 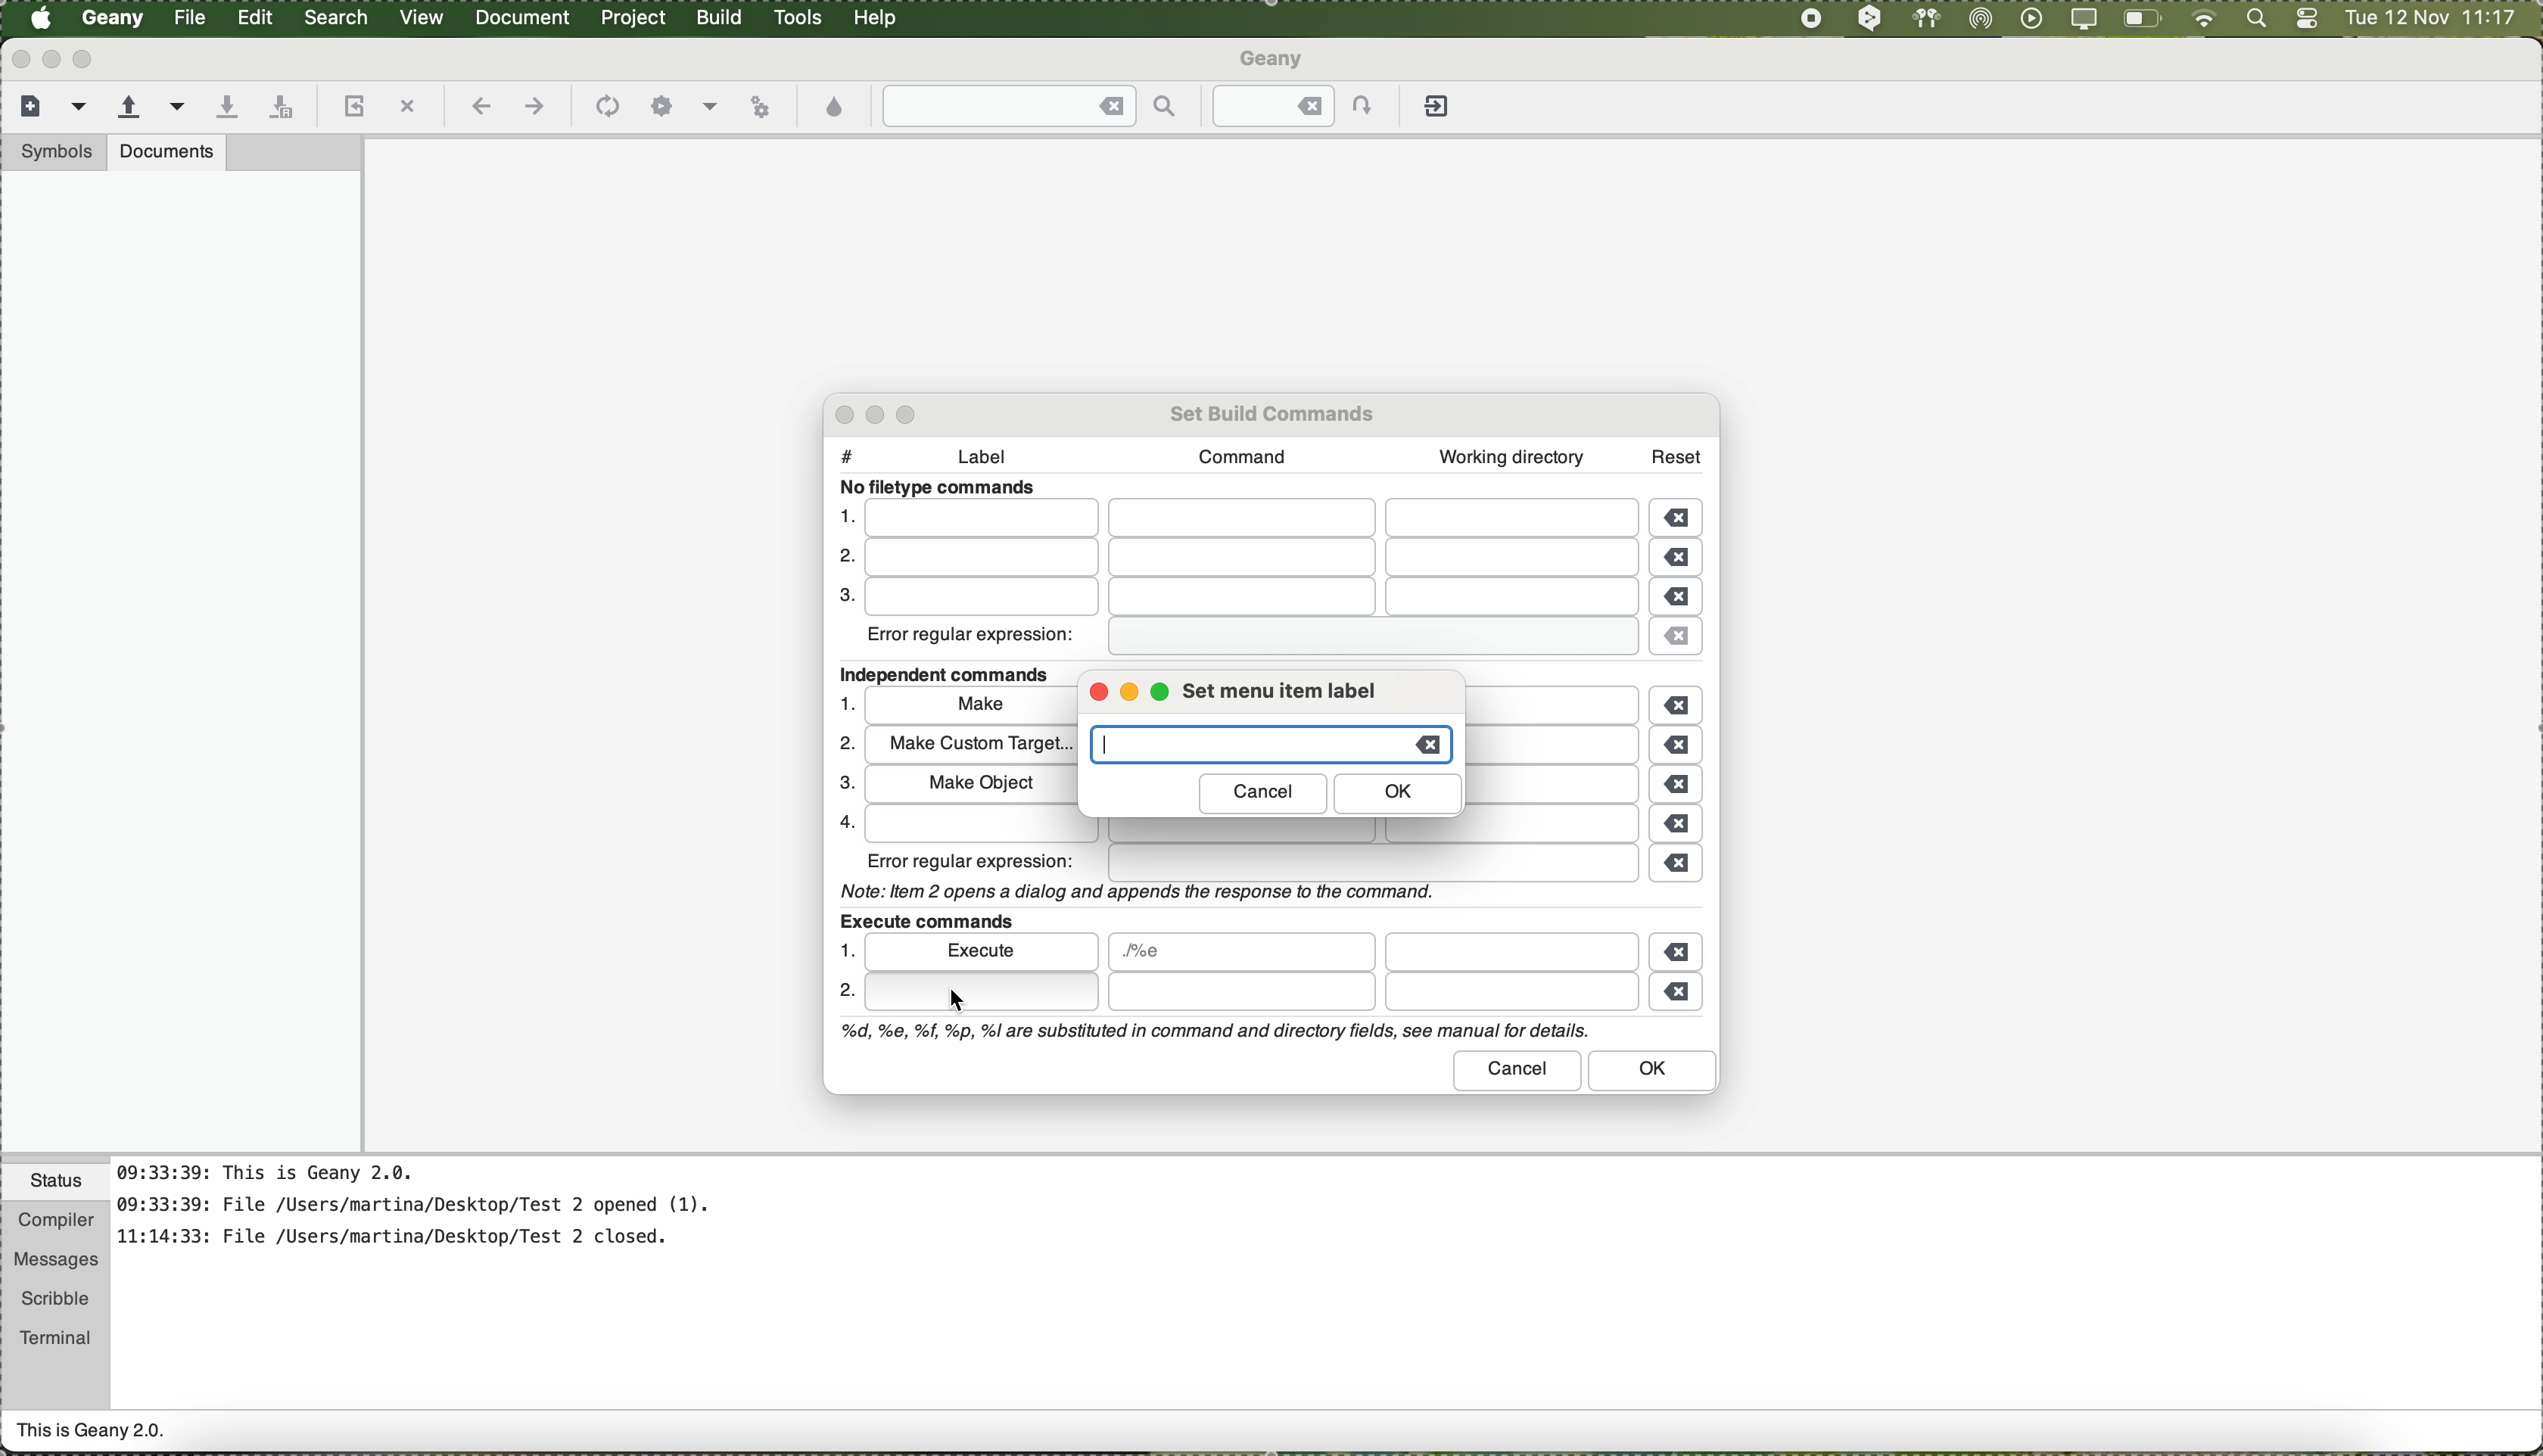 What do you see at coordinates (1981, 19) in the screenshot?
I see `airdrop` at bounding box center [1981, 19].